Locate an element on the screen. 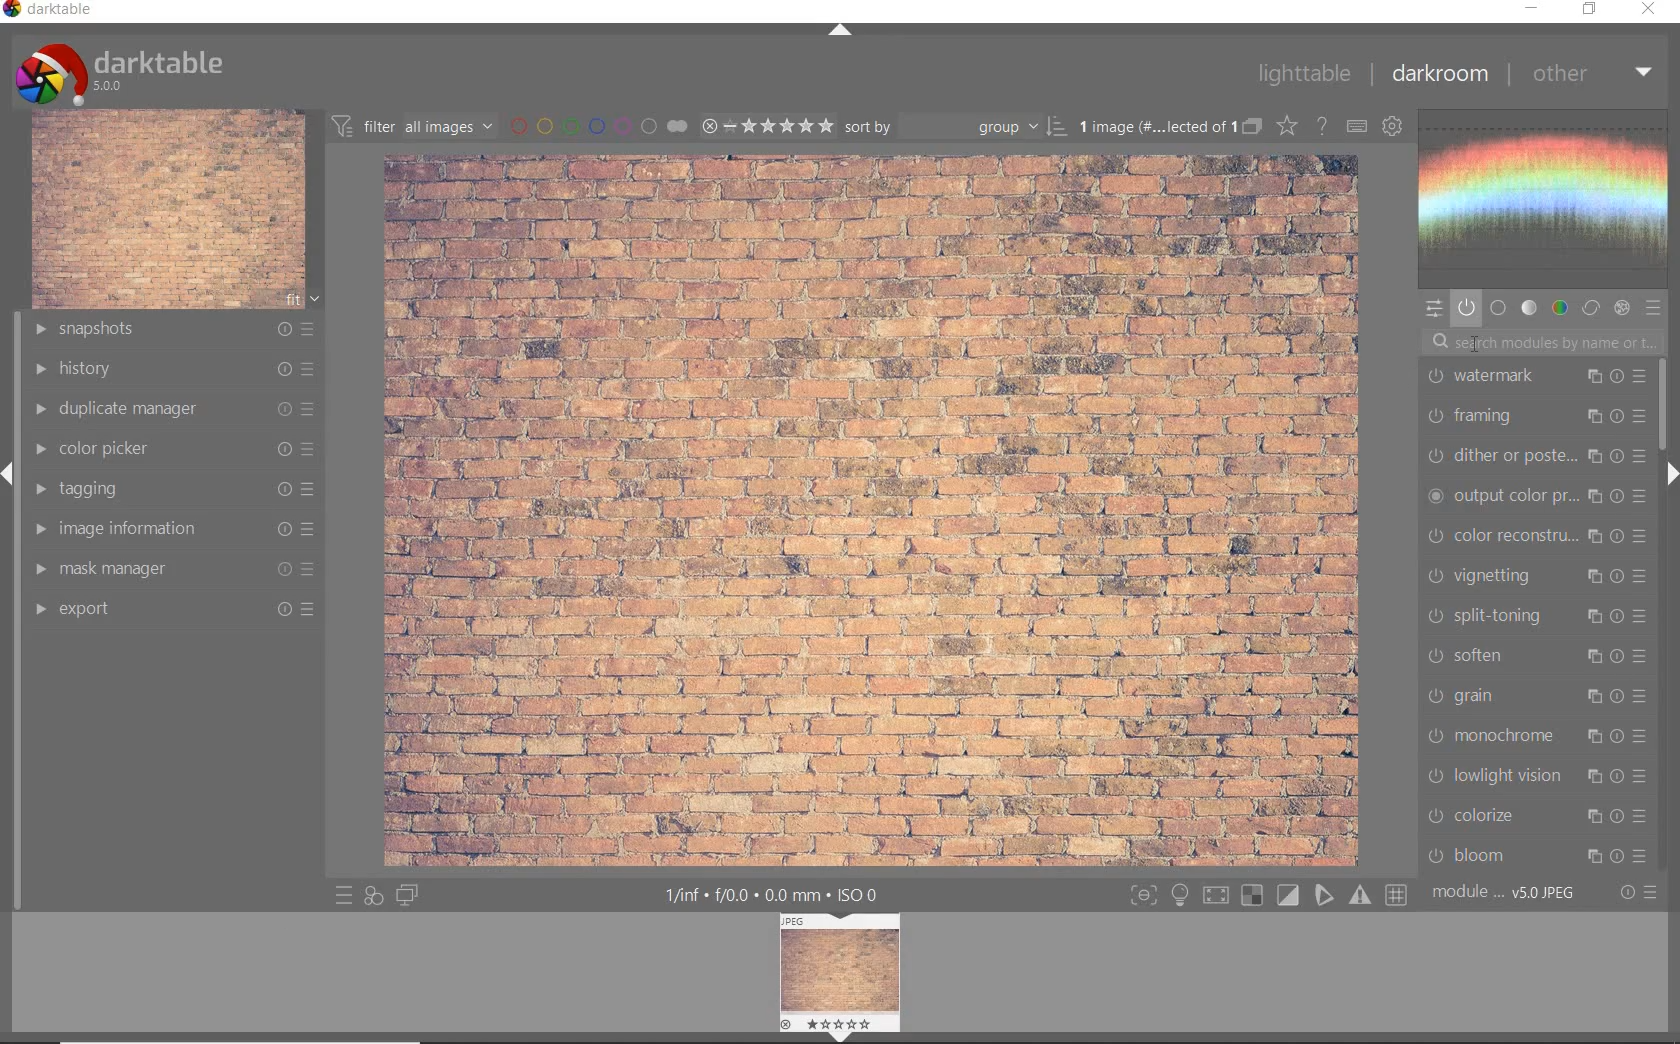 The width and height of the screenshot is (1680, 1044). darkroom is located at coordinates (1439, 74).